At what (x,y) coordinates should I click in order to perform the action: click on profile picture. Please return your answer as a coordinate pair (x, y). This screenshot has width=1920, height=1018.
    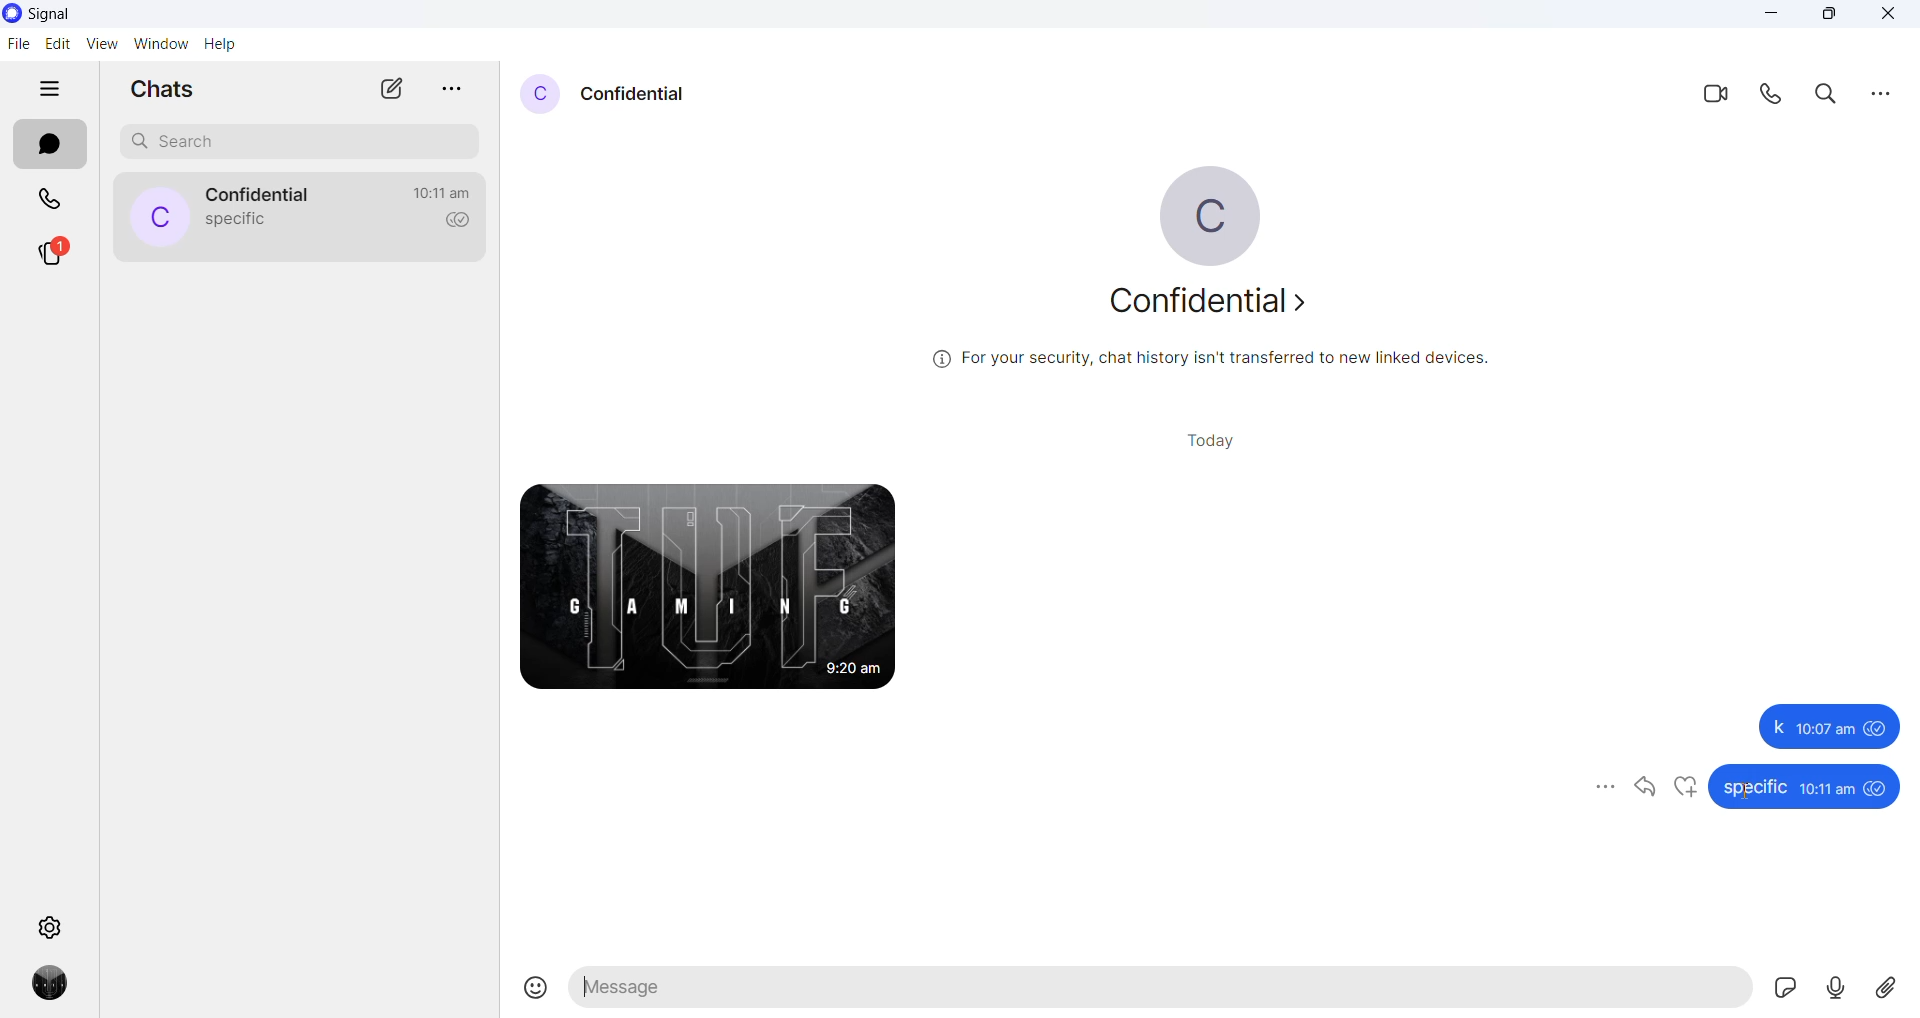
    Looking at the image, I should click on (537, 96).